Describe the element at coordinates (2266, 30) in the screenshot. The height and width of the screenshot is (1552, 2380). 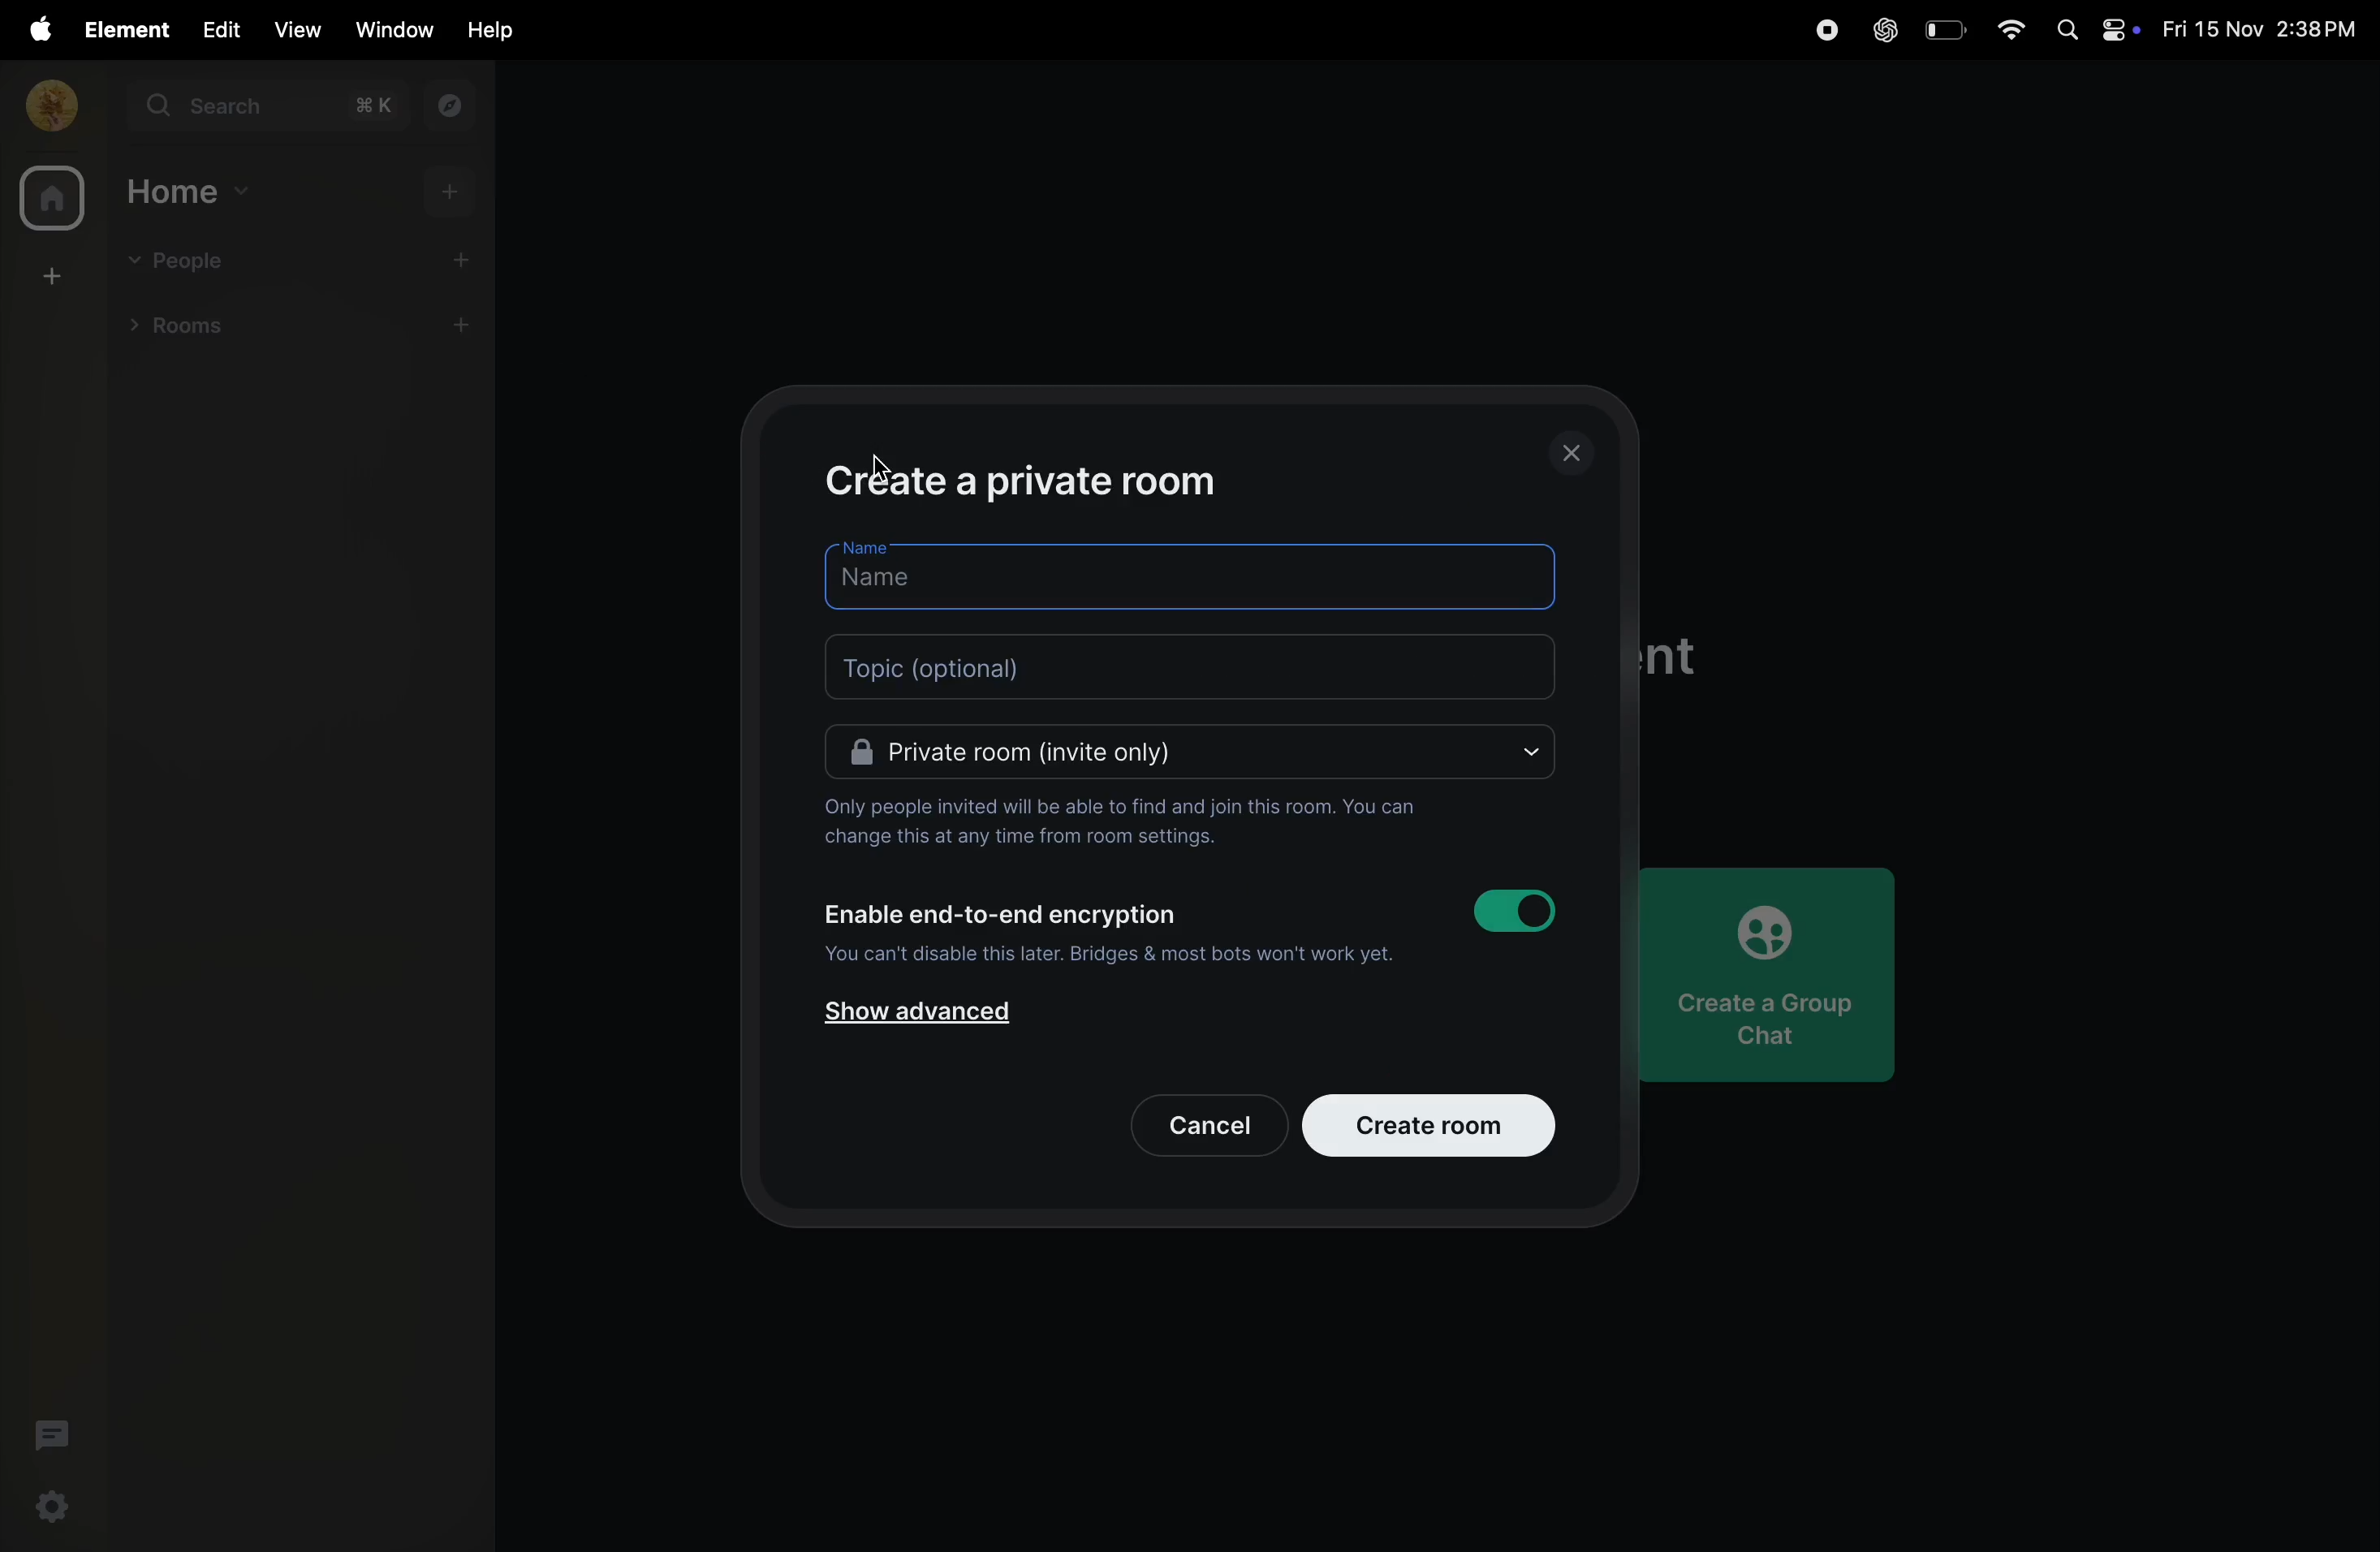
I see `date and time` at that location.